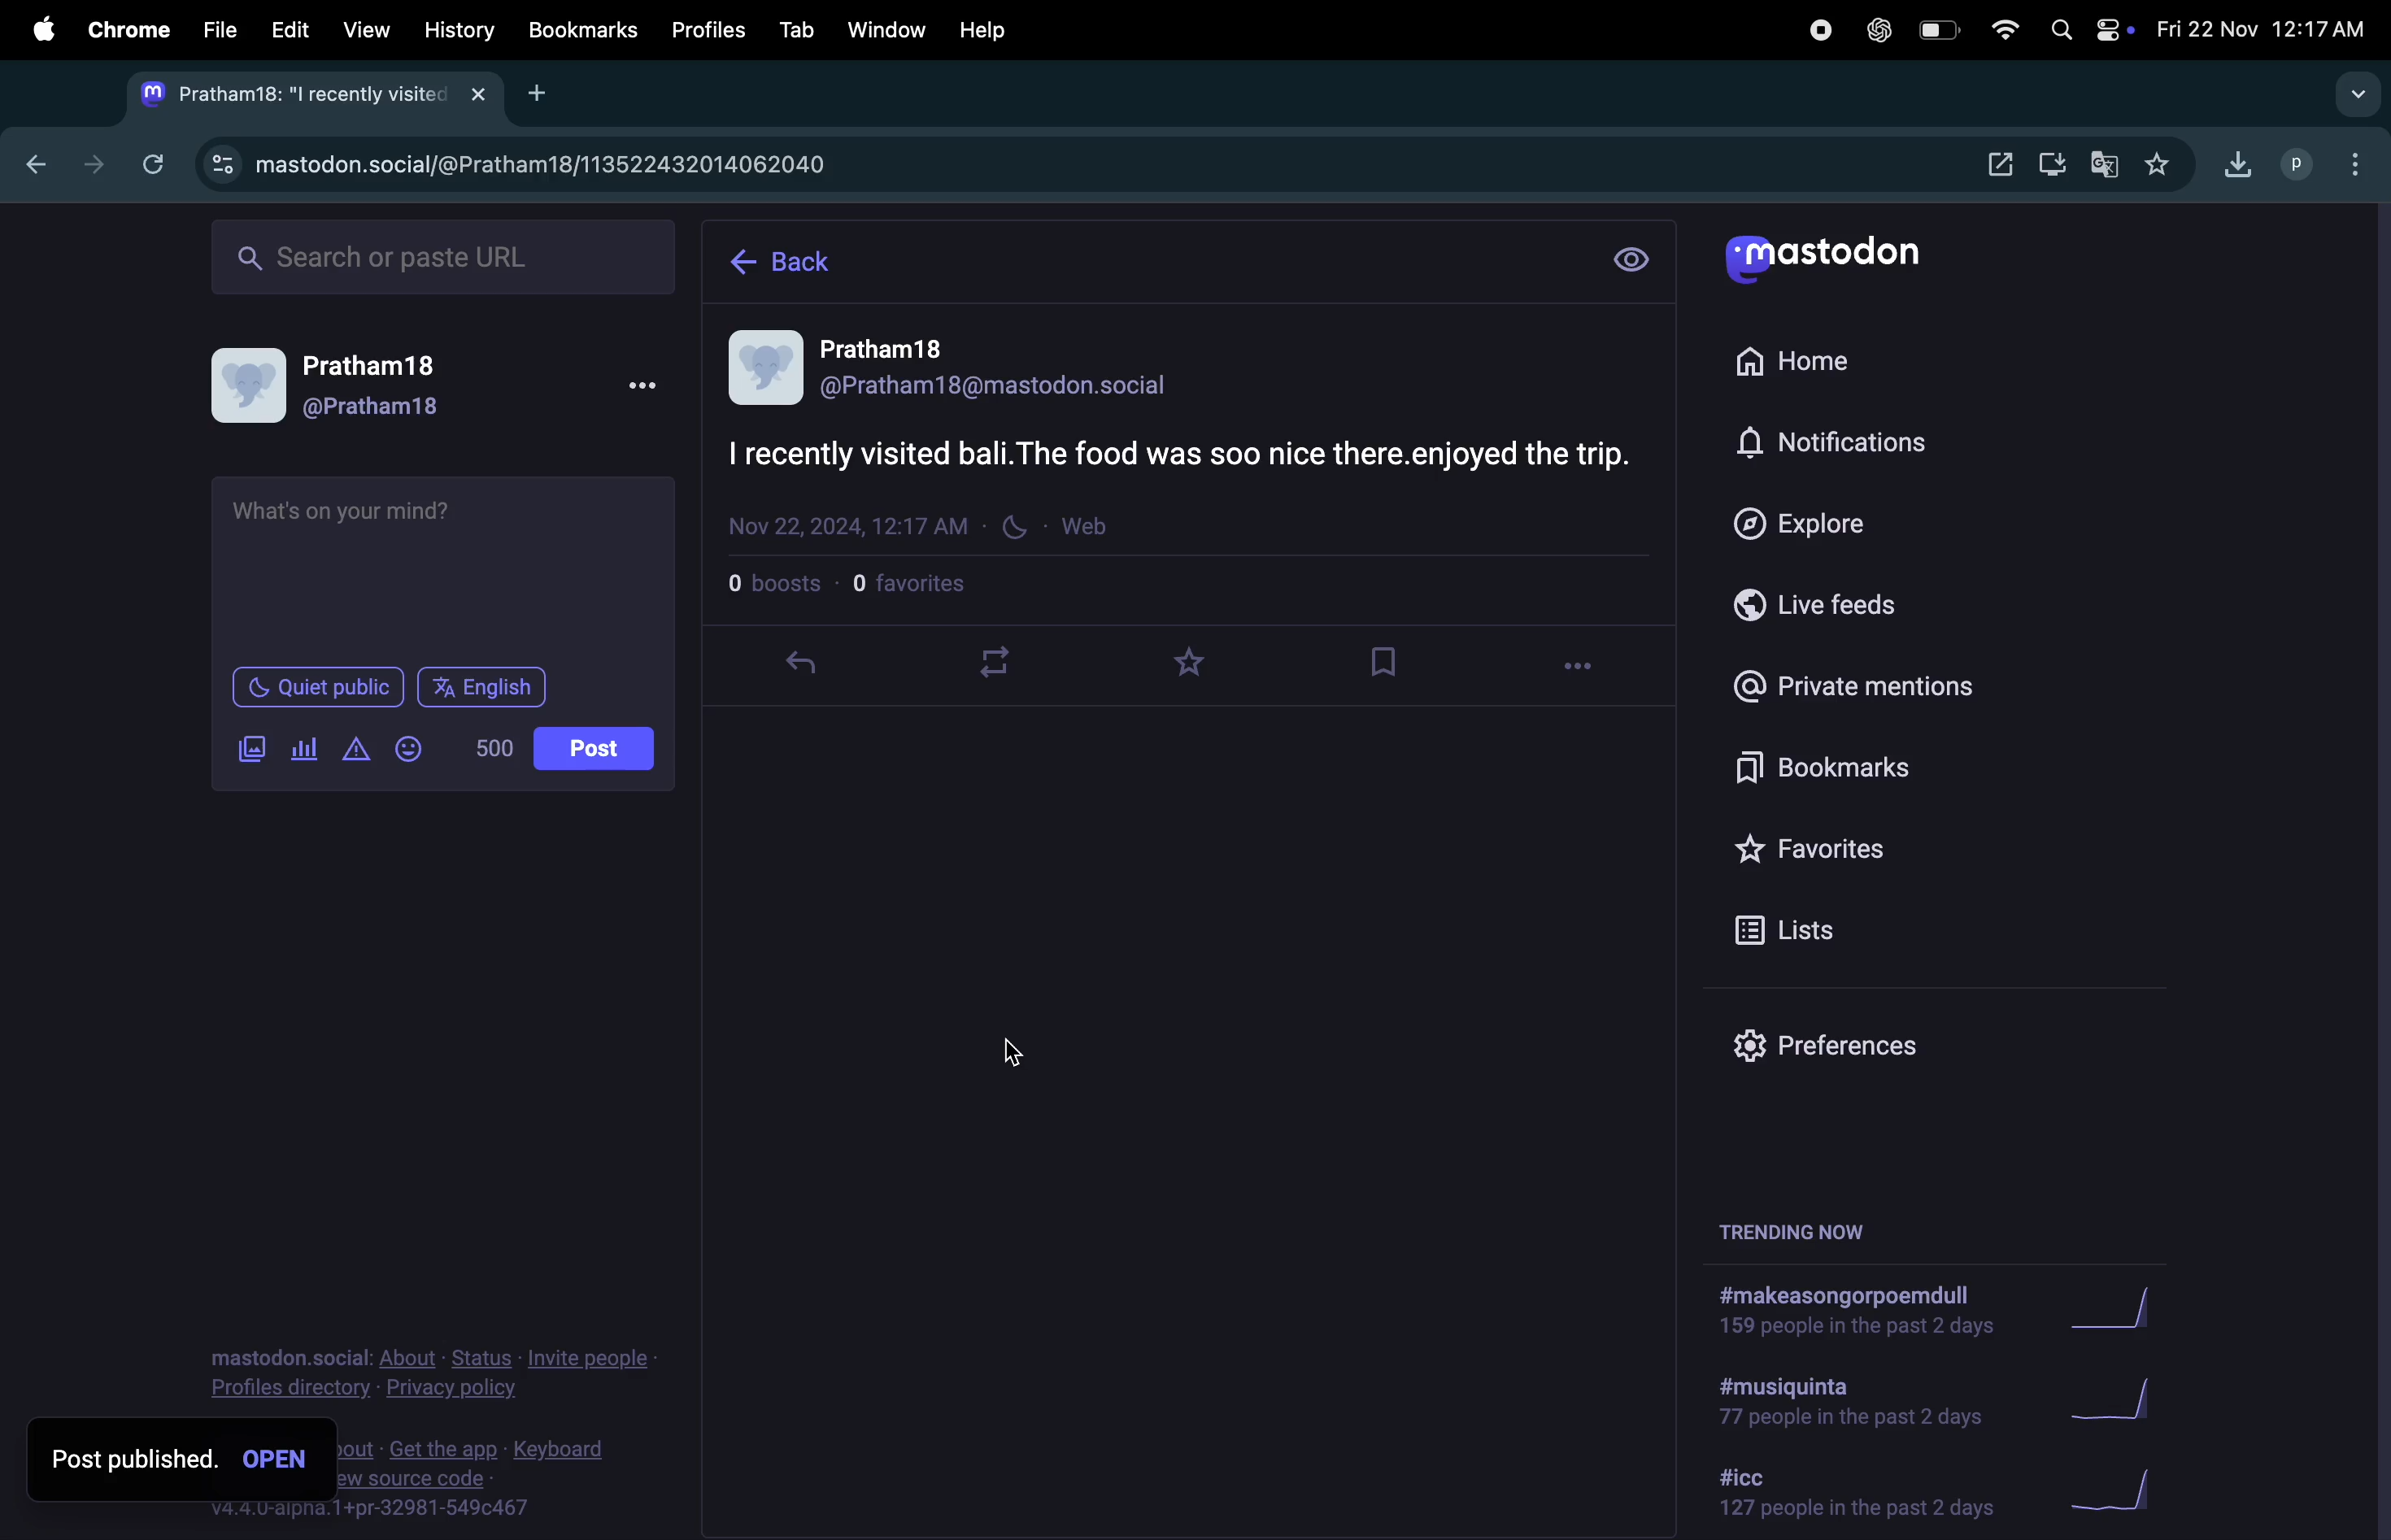 The image size is (2391, 1540). What do you see at coordinates (320, 685) in the screenshot?
I see `quiet place` at bounding box center [320, 685].